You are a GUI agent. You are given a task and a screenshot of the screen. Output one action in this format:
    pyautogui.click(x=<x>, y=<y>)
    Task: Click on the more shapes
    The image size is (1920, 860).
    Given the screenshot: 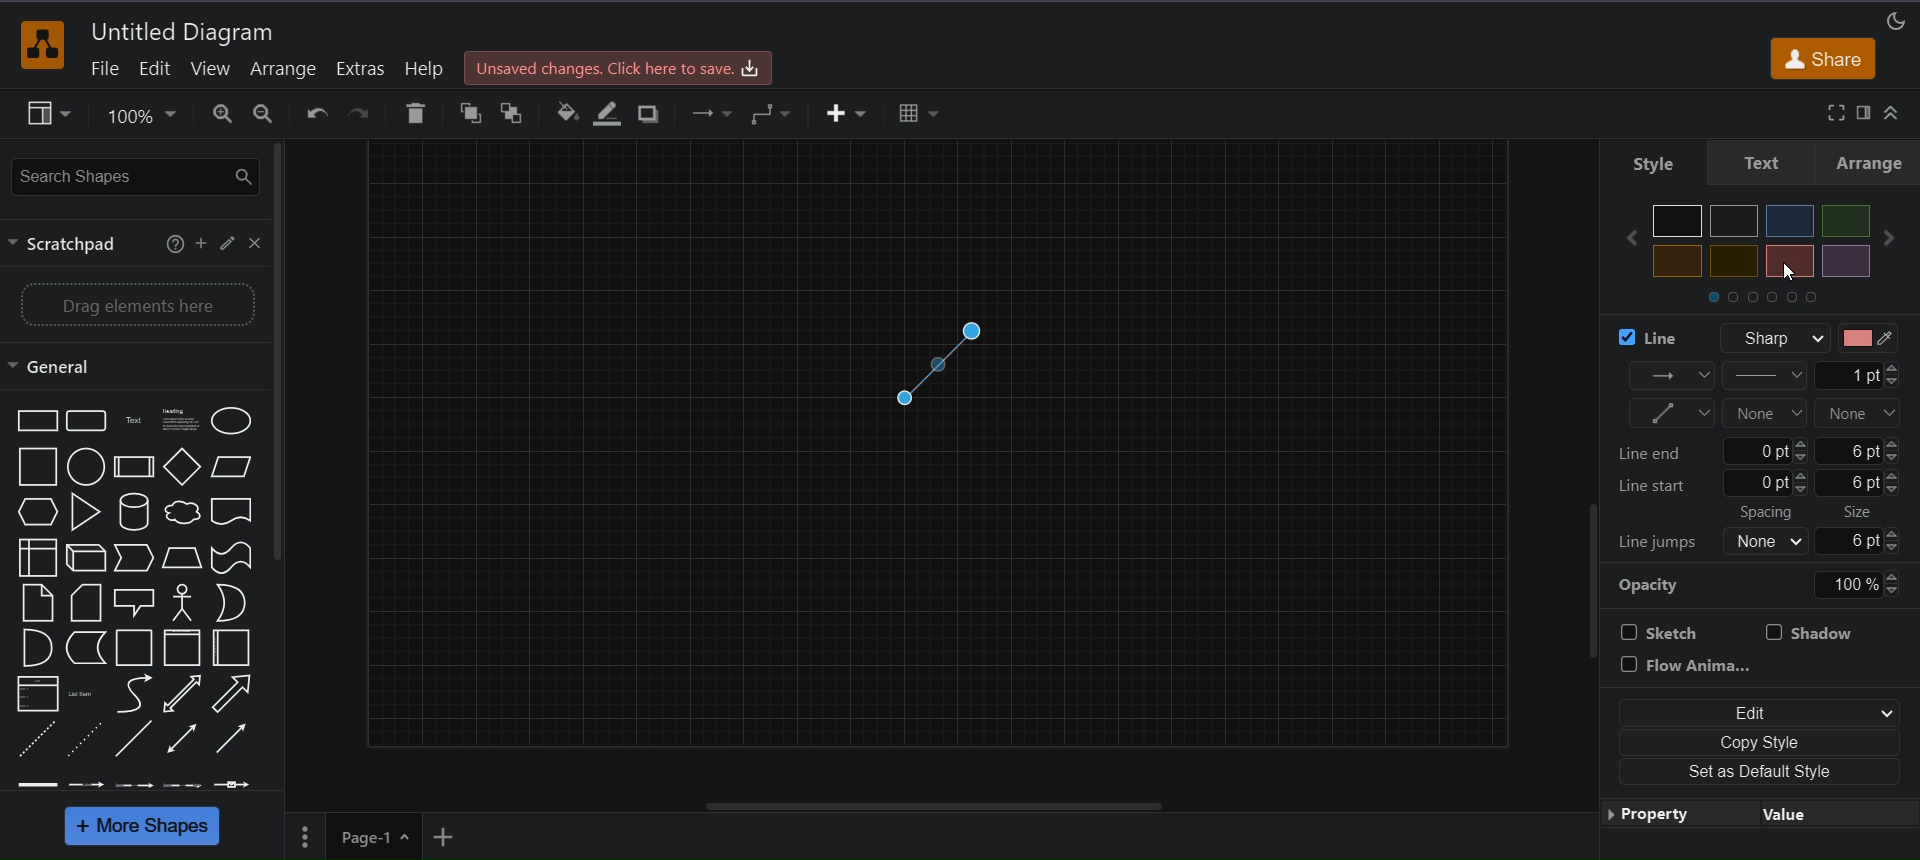 What is the action you would take?
    pyautogui.click(x=141, y=827)
    